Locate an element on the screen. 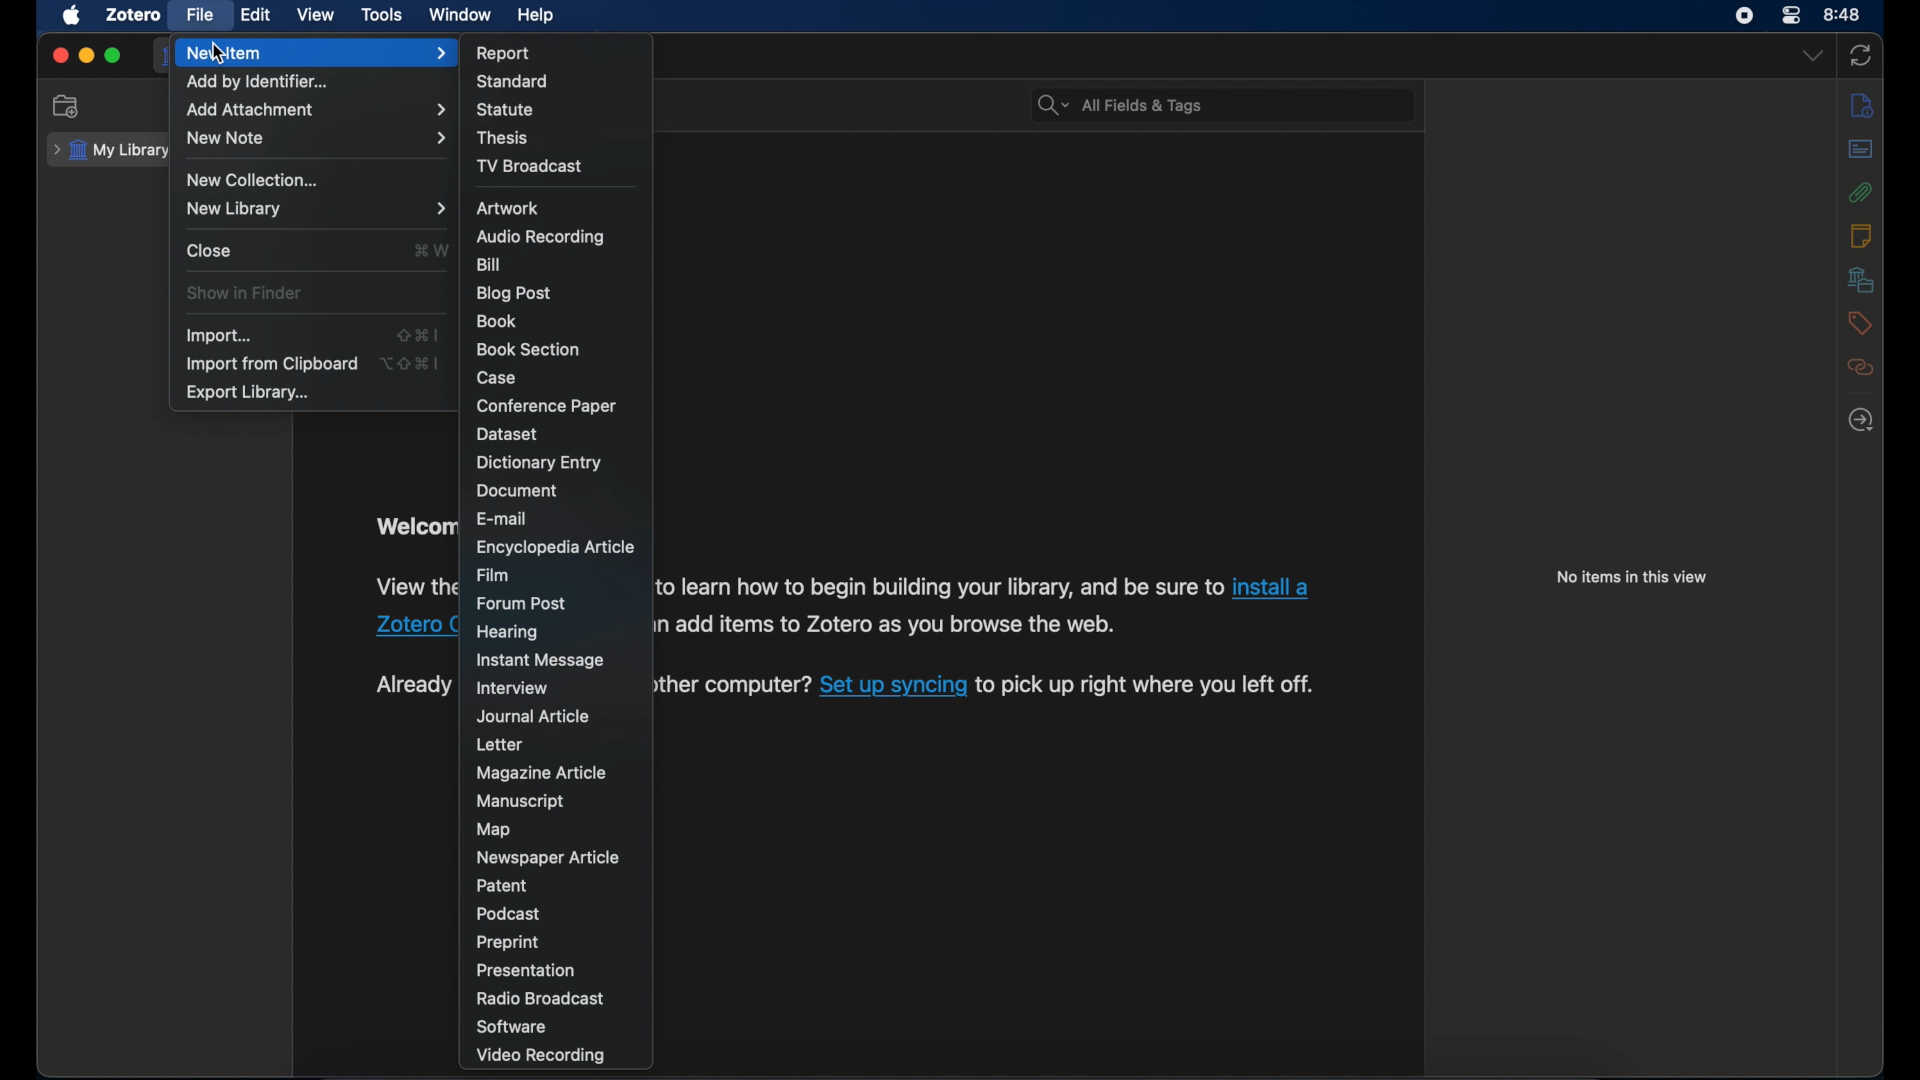  import is located at coordinates (220, 336).